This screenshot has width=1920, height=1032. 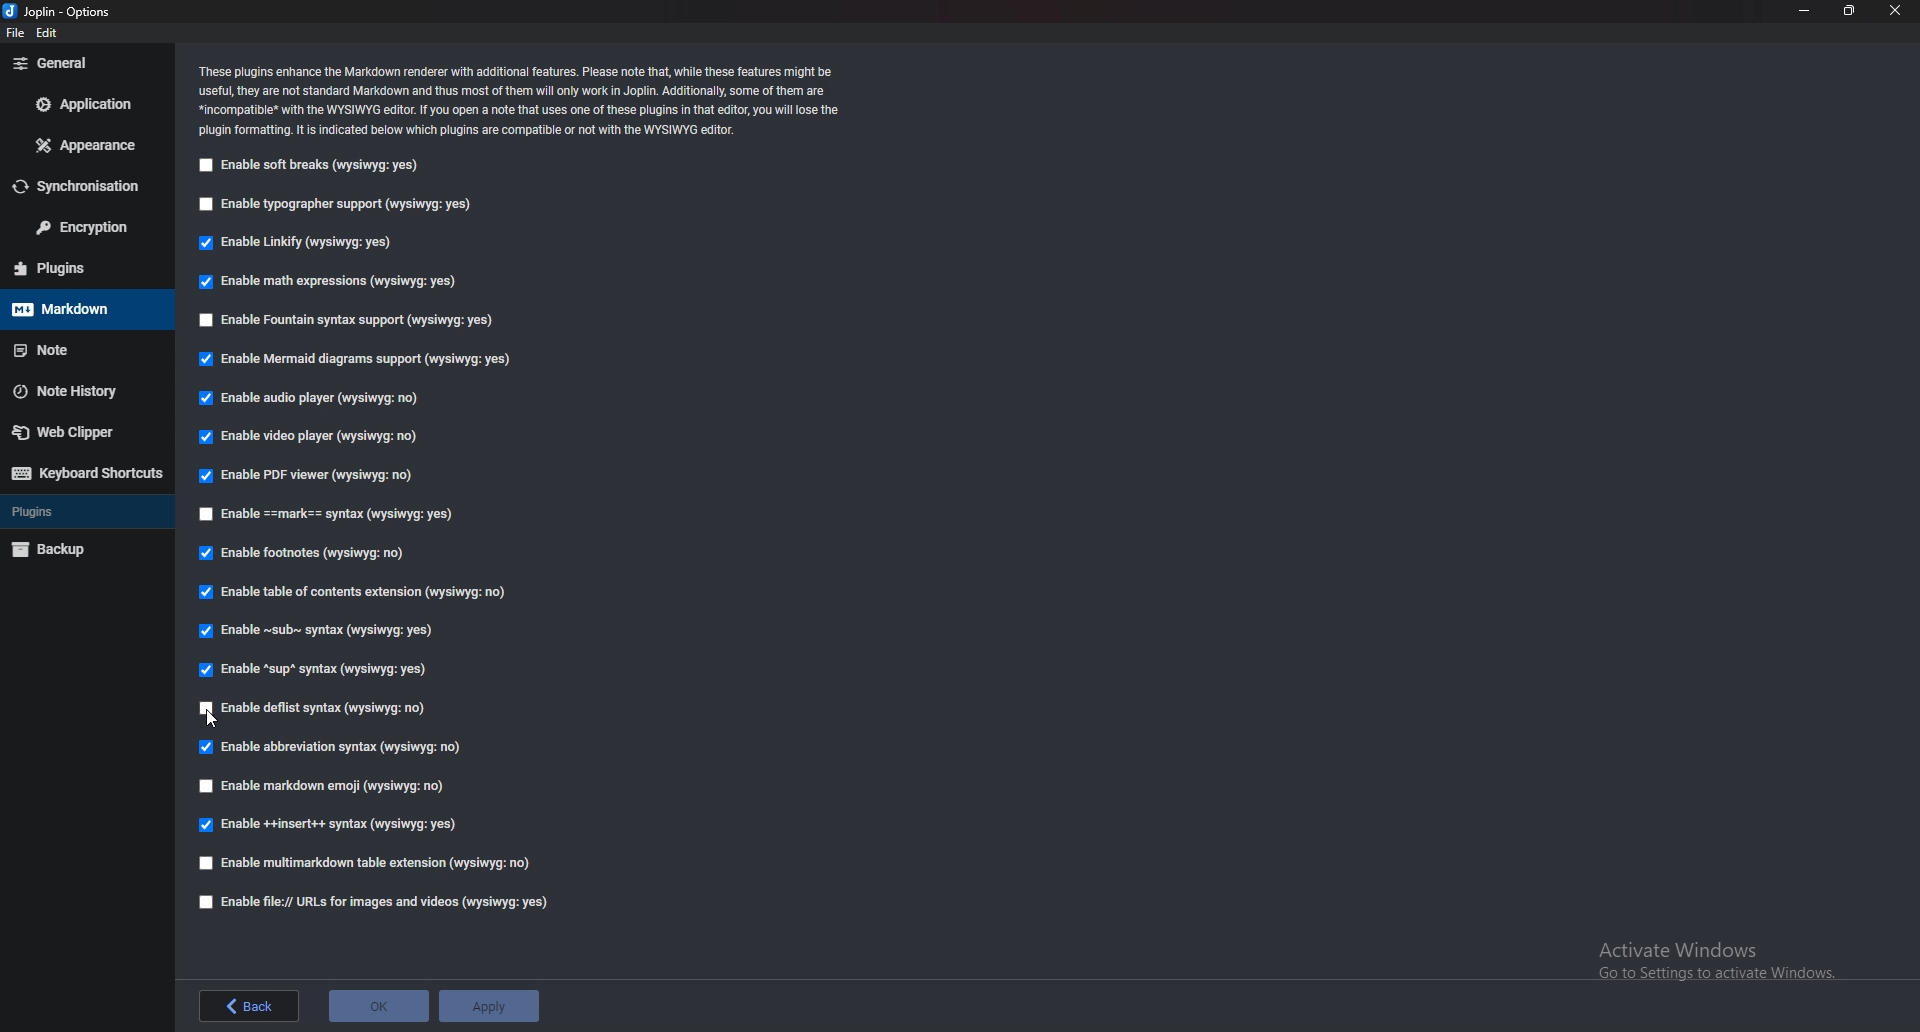 I want to click on backup, so click(x=81, y=550).